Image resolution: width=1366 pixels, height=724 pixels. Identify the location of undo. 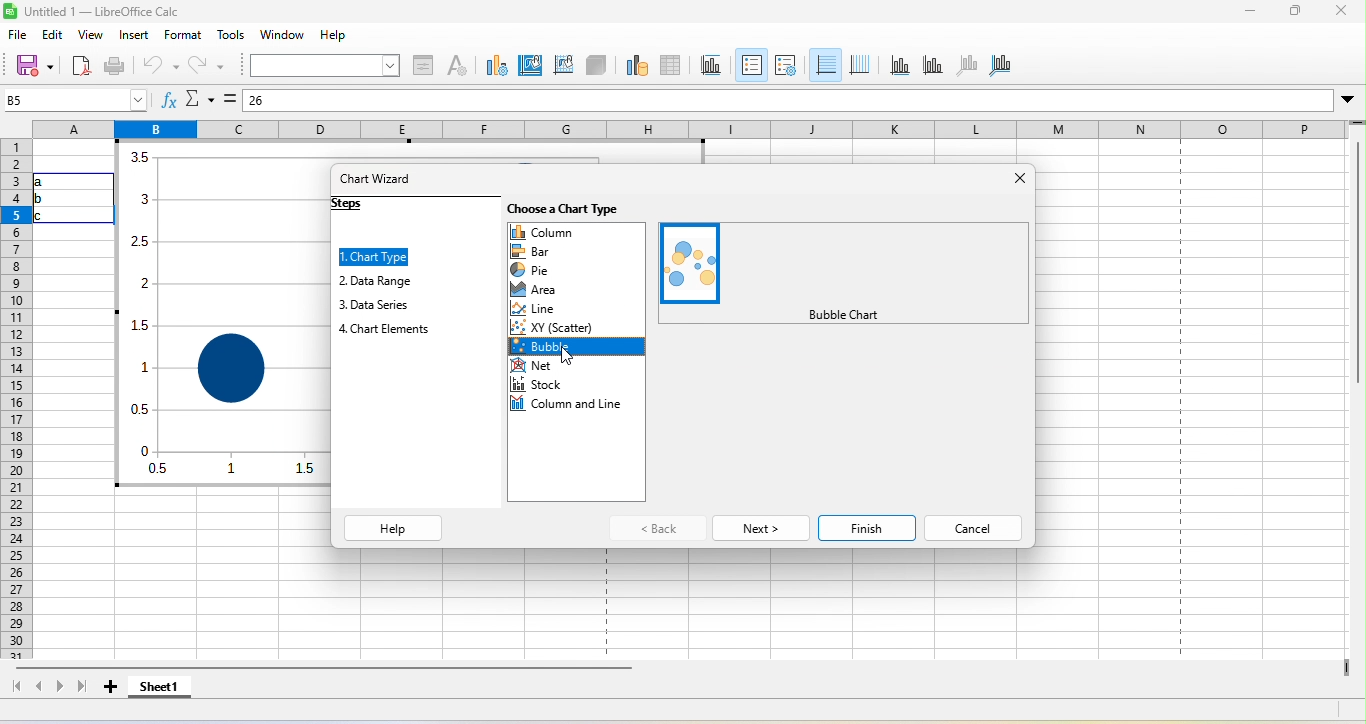
(161, 66).